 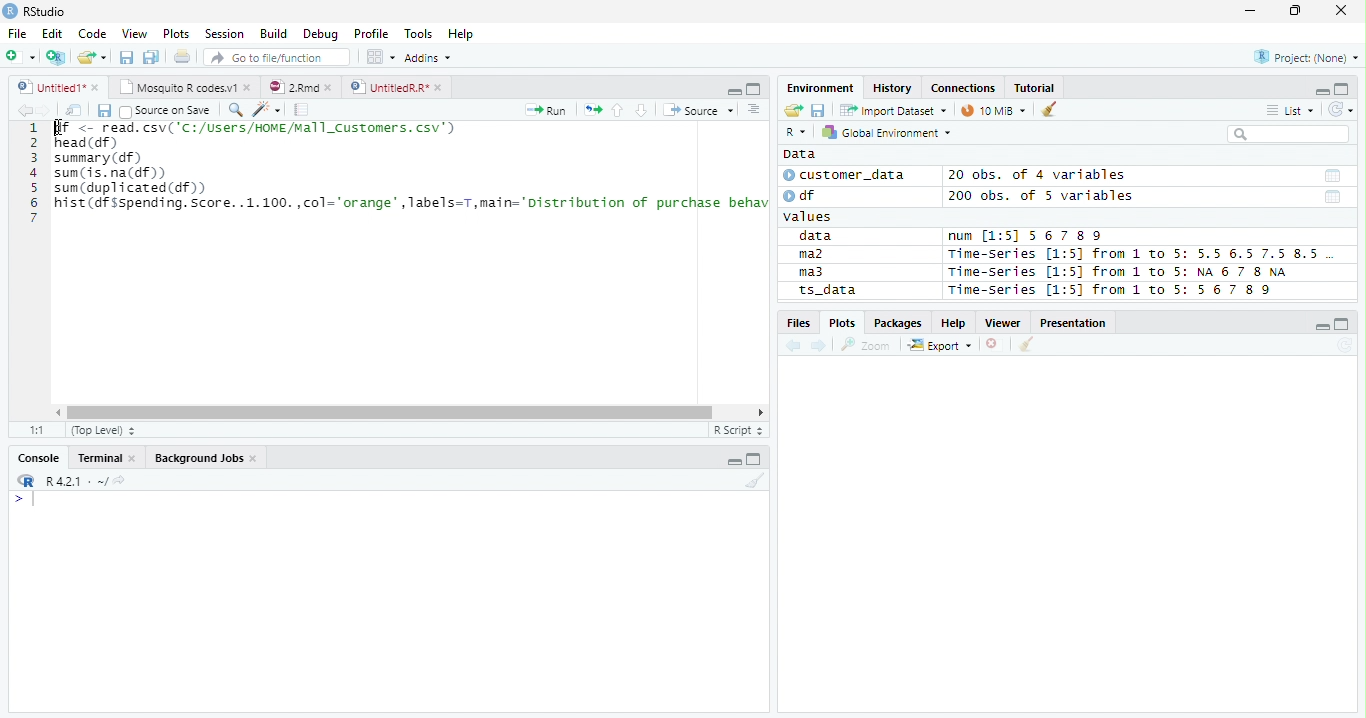 I want to click on Maximize, so click(x=756, y=460).